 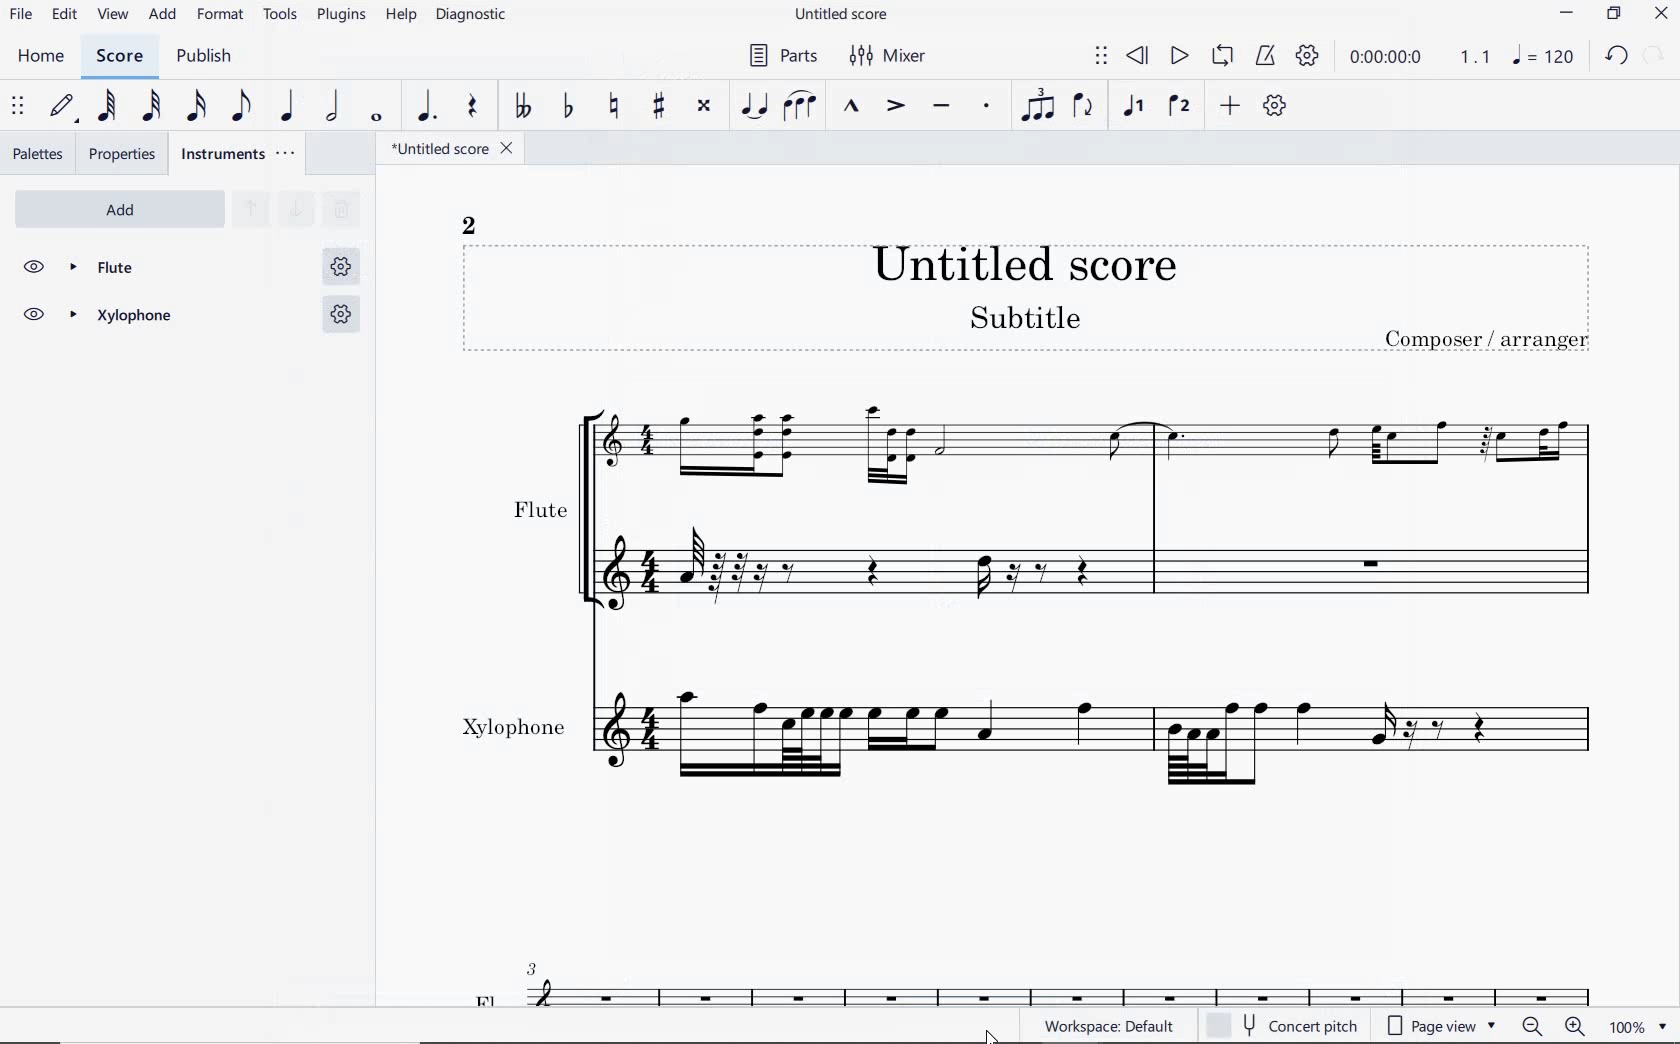 I want to click on PARTS, so click(x=780, y=55).